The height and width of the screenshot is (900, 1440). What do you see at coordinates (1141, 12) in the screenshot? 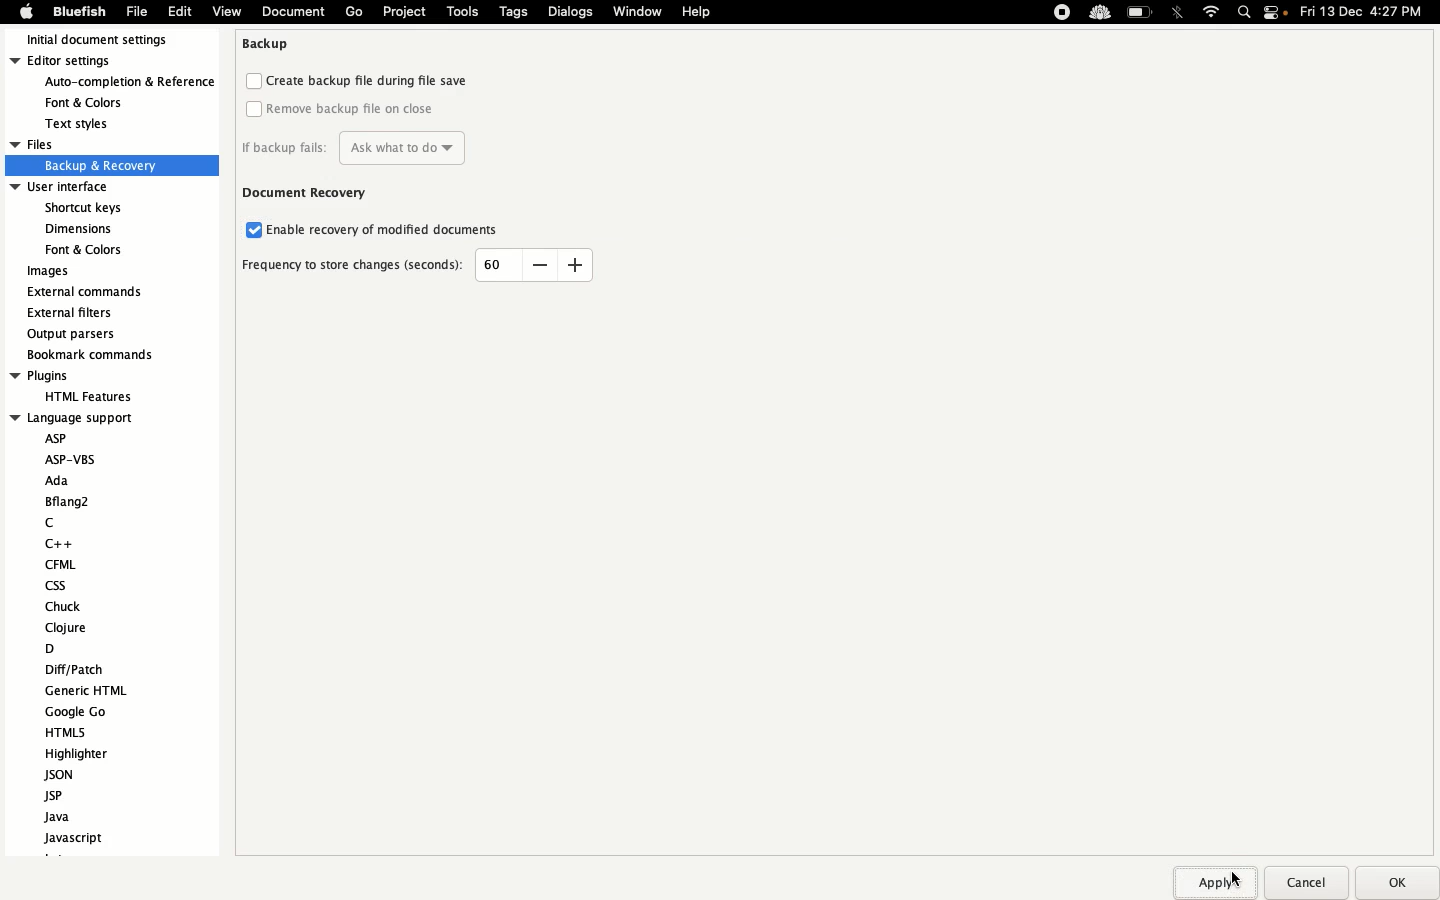
I see `Charge` at bounding box center [1141, 12].